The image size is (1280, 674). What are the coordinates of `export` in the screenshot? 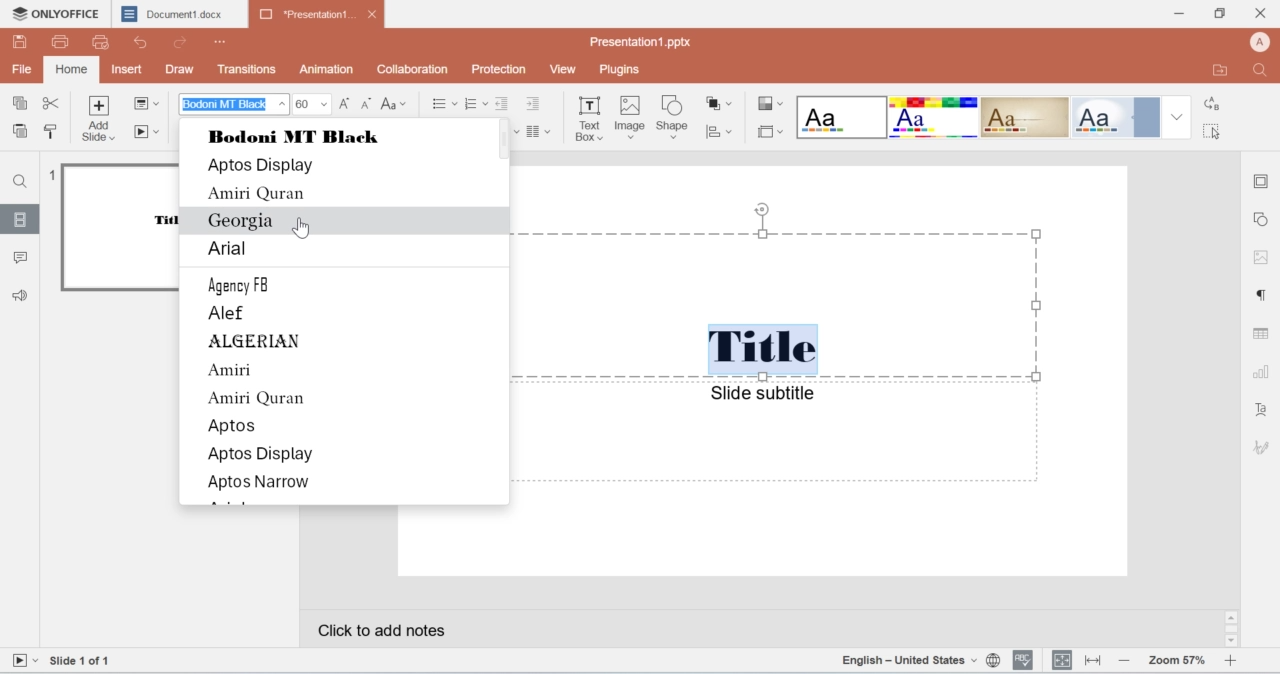 It's located at (1223, 70).